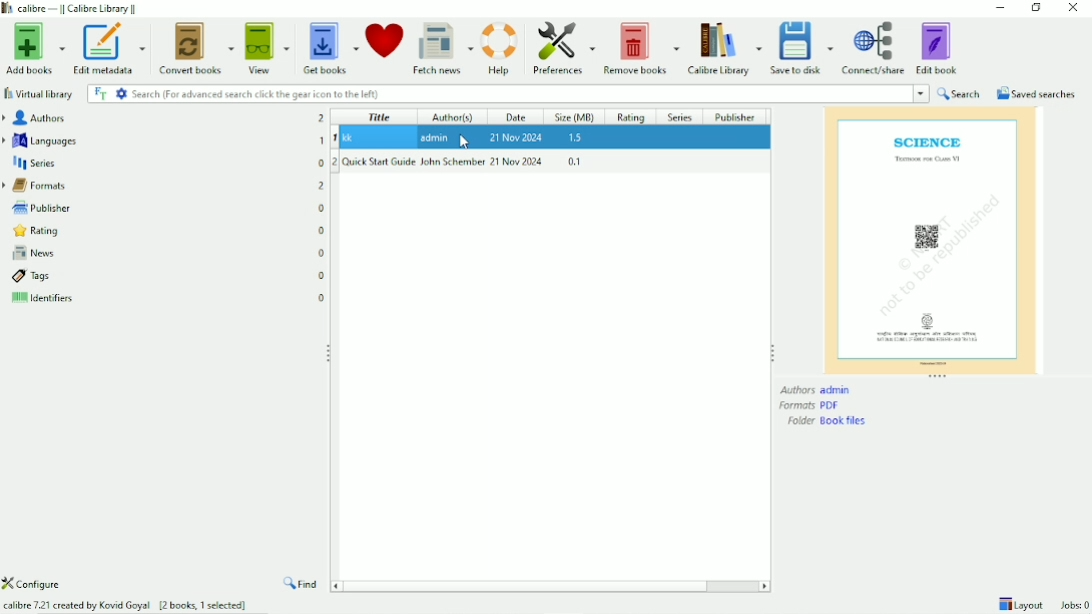 This screenshot has width=1092, height=614. I want to click on cursor, so click(465, 142).